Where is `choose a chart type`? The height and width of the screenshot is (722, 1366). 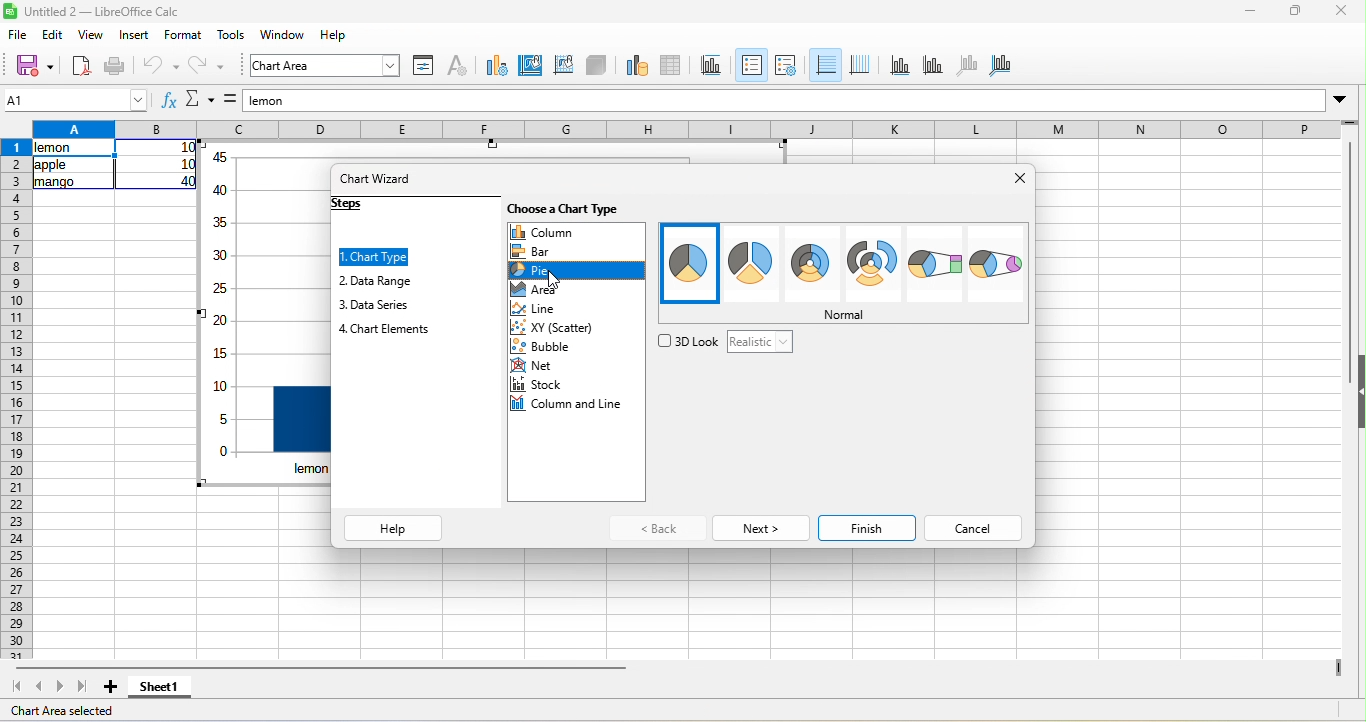
choose a chart type is located at coordinates (575, 212).